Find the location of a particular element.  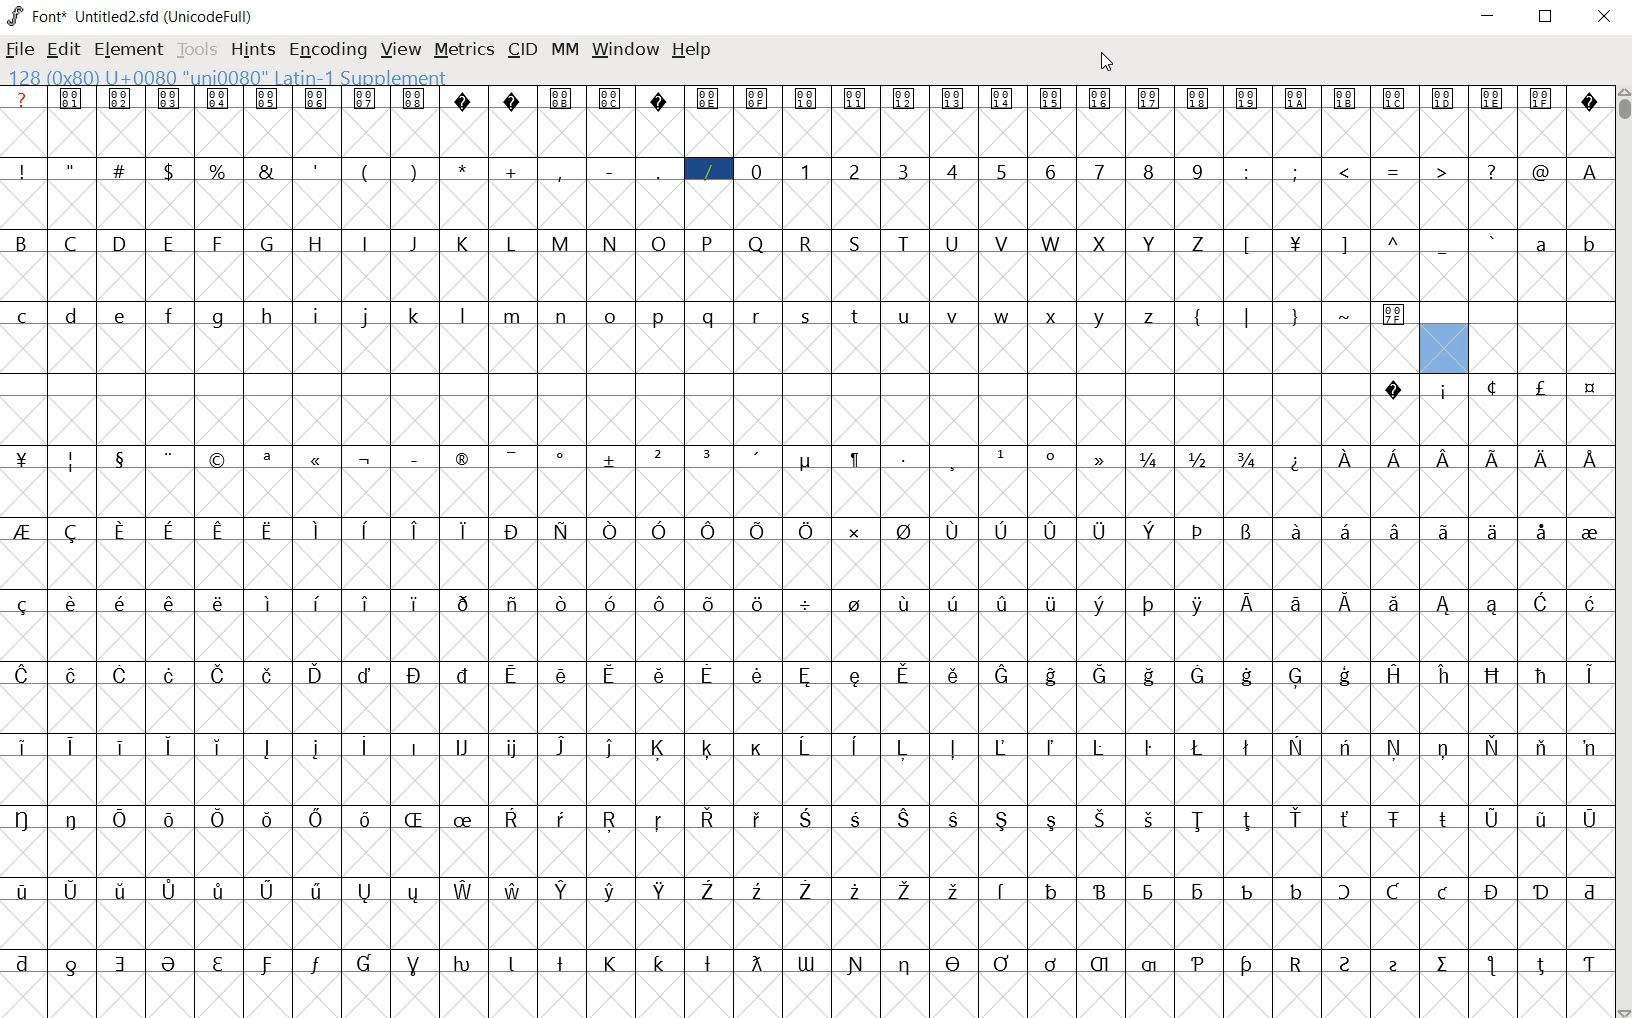

glyph is located at coordinates (1347, 316).